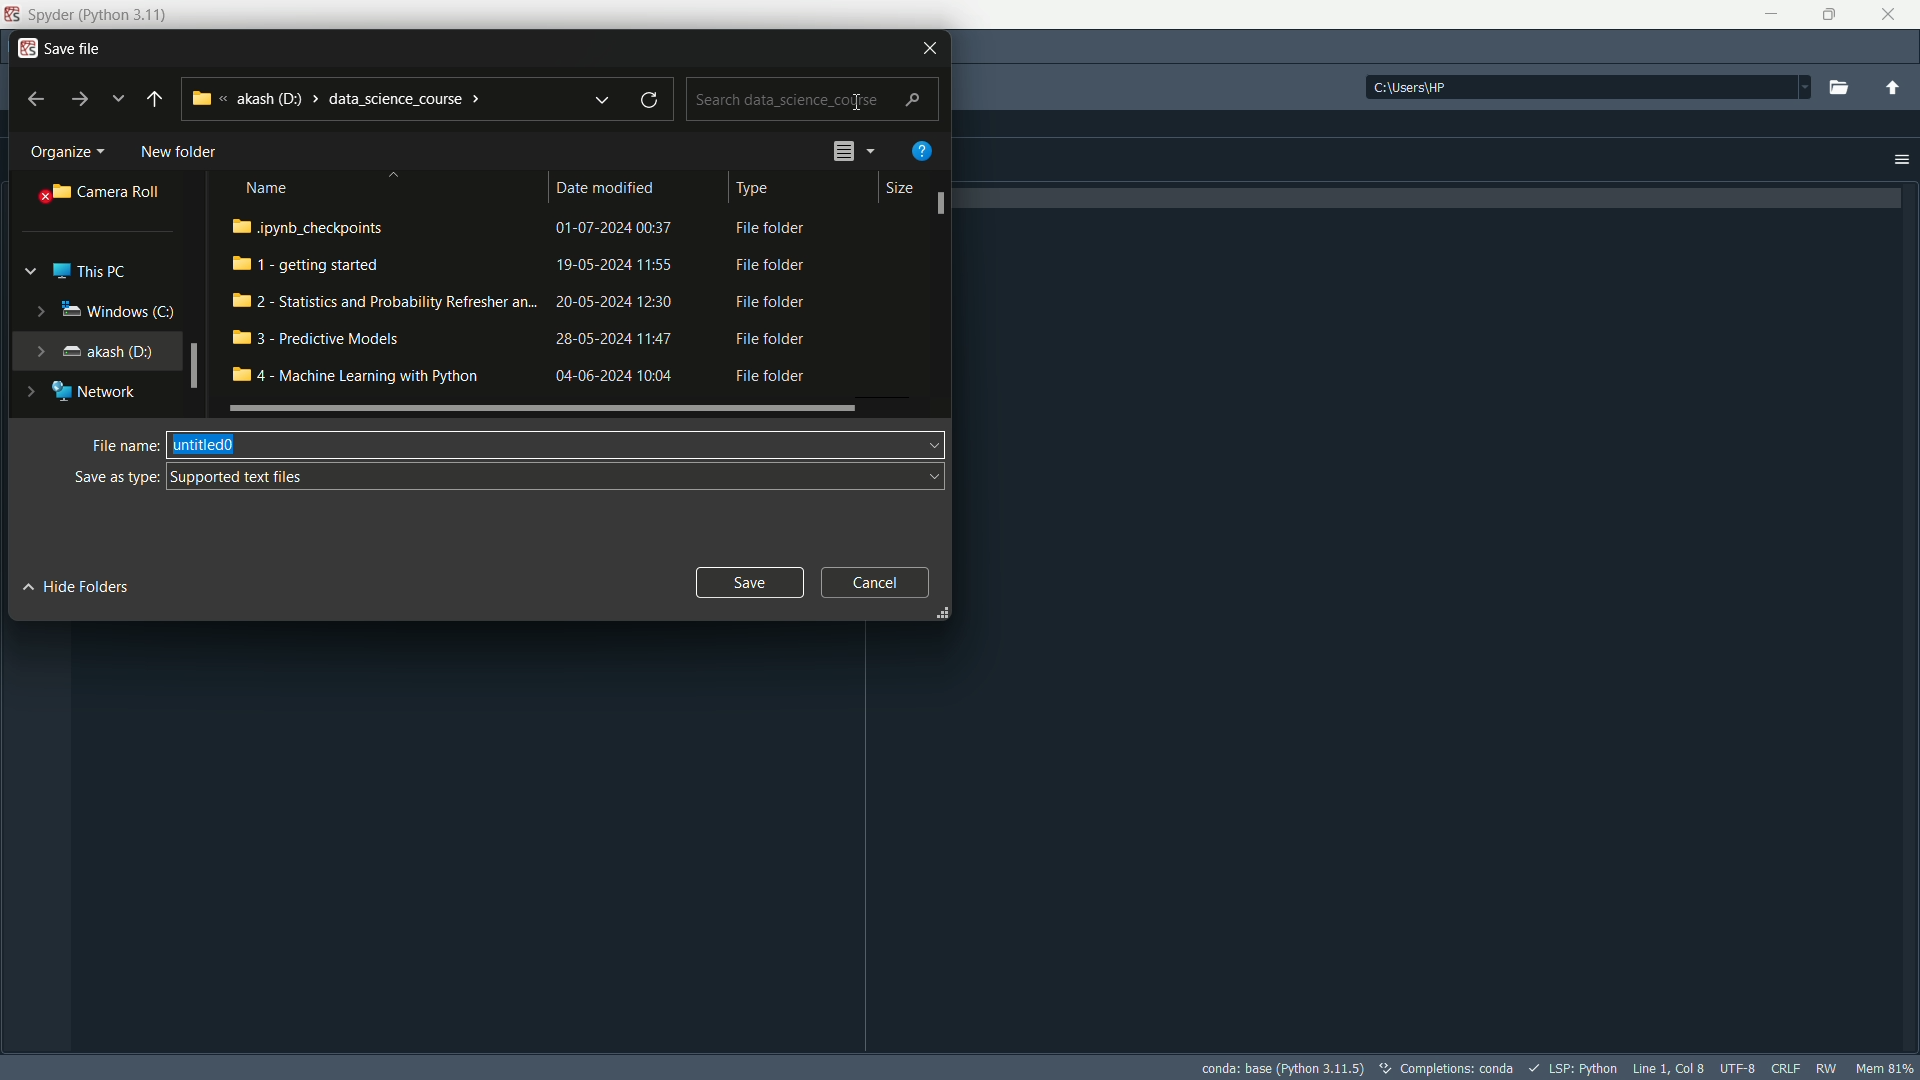 This screenshot has width=1920, height=1080. I want to click on save, so click(748, 582).